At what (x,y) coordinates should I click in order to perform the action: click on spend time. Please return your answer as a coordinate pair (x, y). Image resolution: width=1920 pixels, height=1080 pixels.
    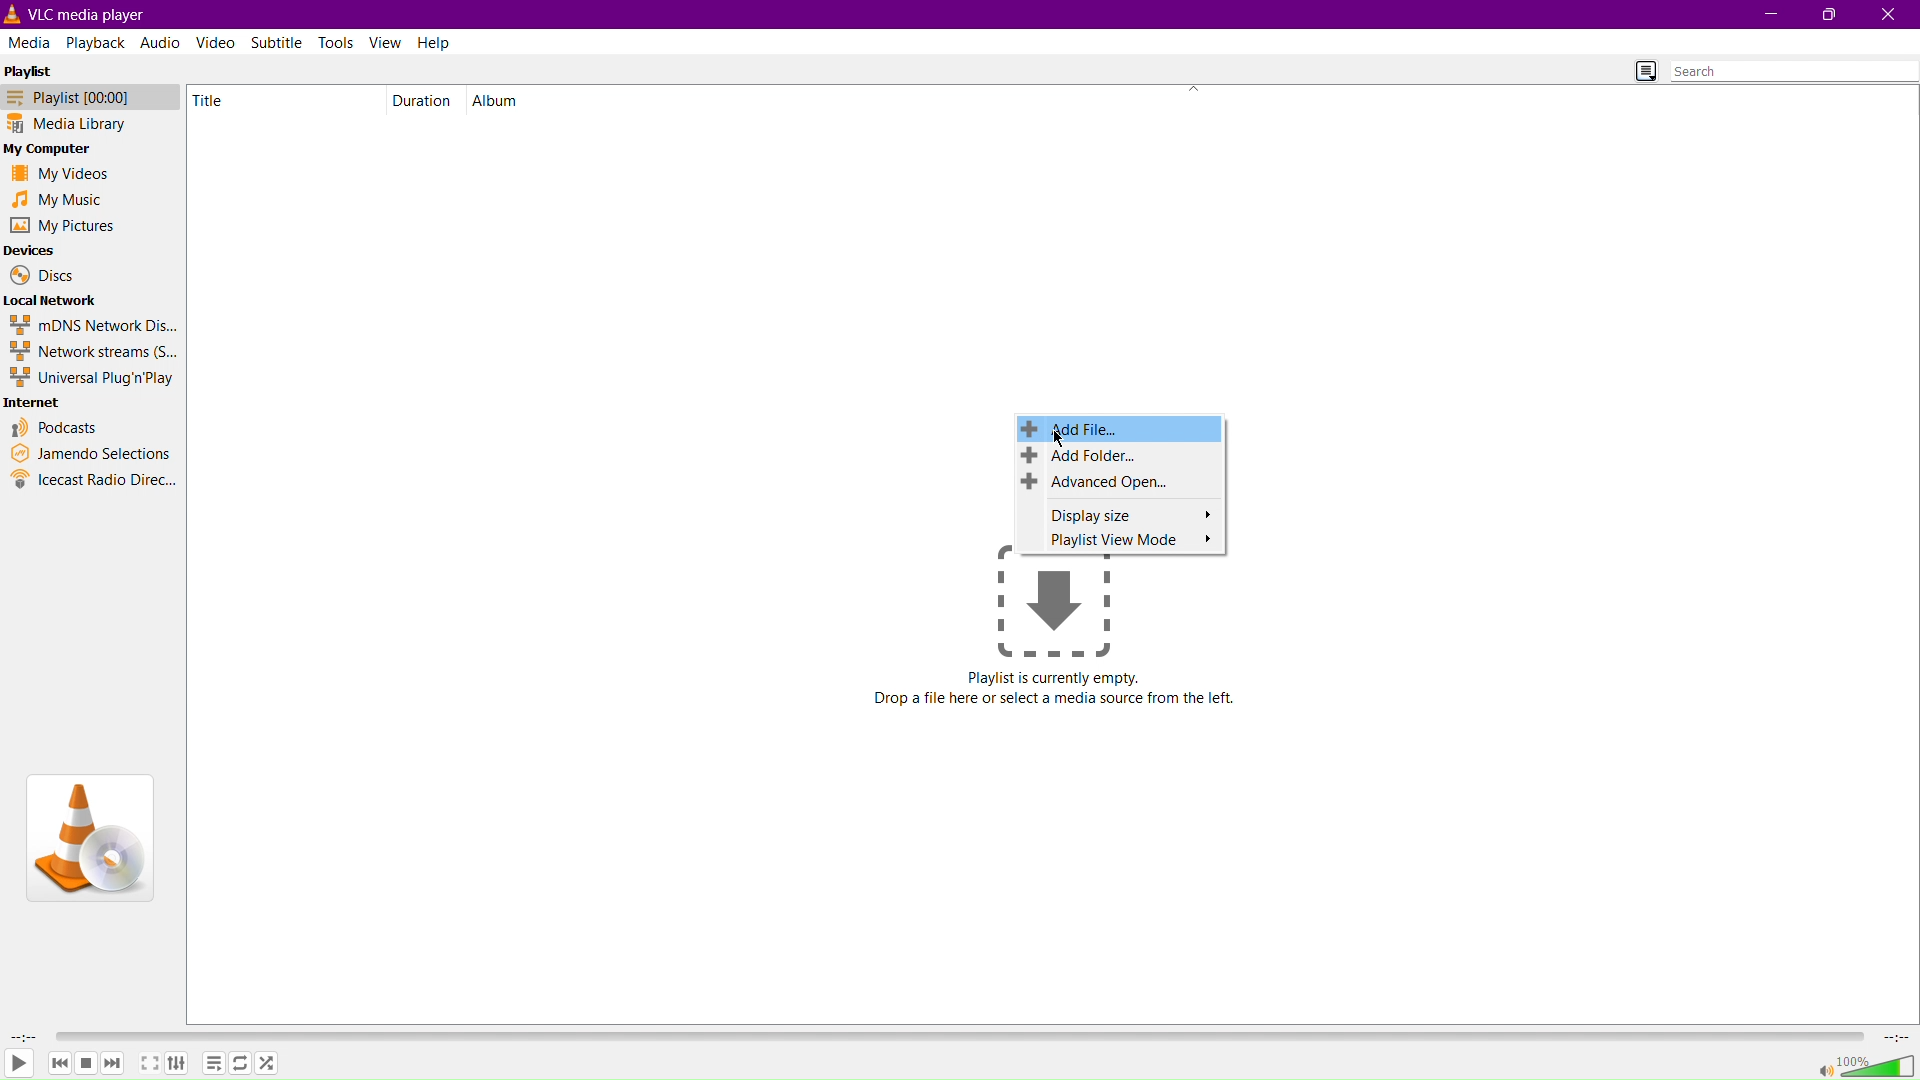
    Looking at the image, I should click on (20, 1036).